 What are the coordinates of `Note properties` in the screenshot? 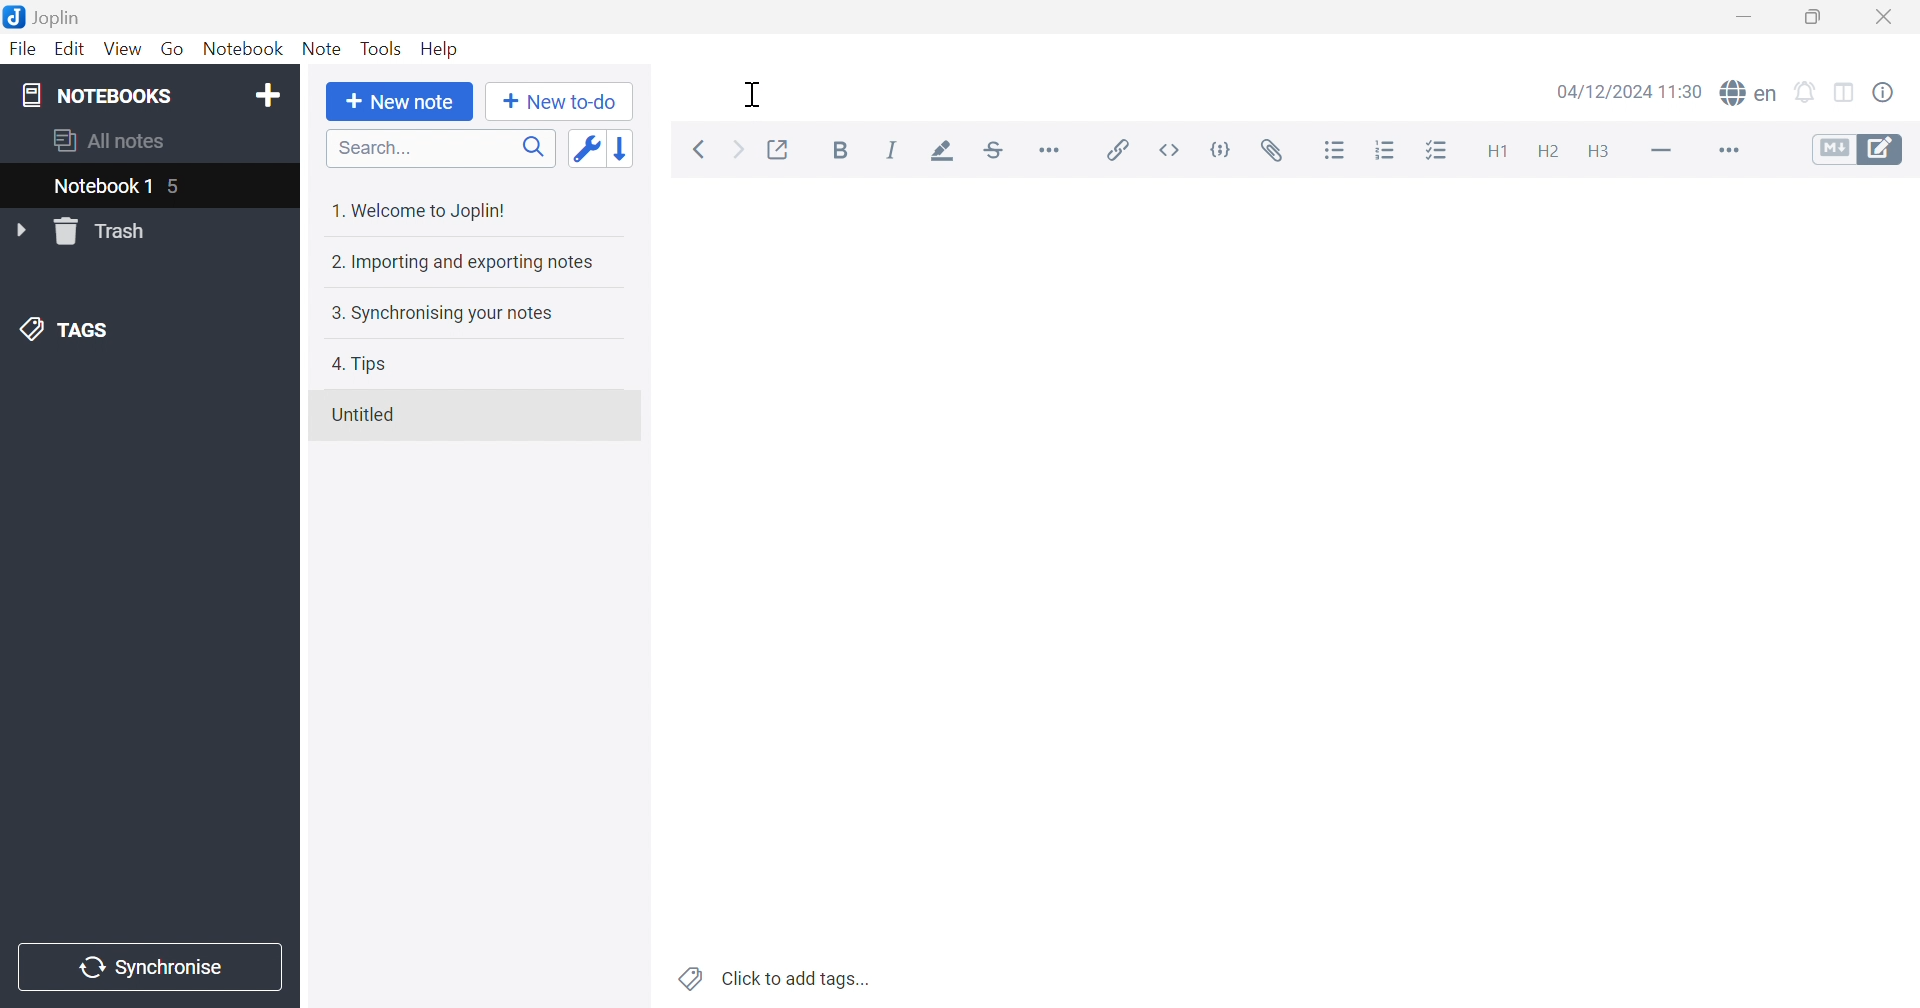 It's located at (1887, 94).